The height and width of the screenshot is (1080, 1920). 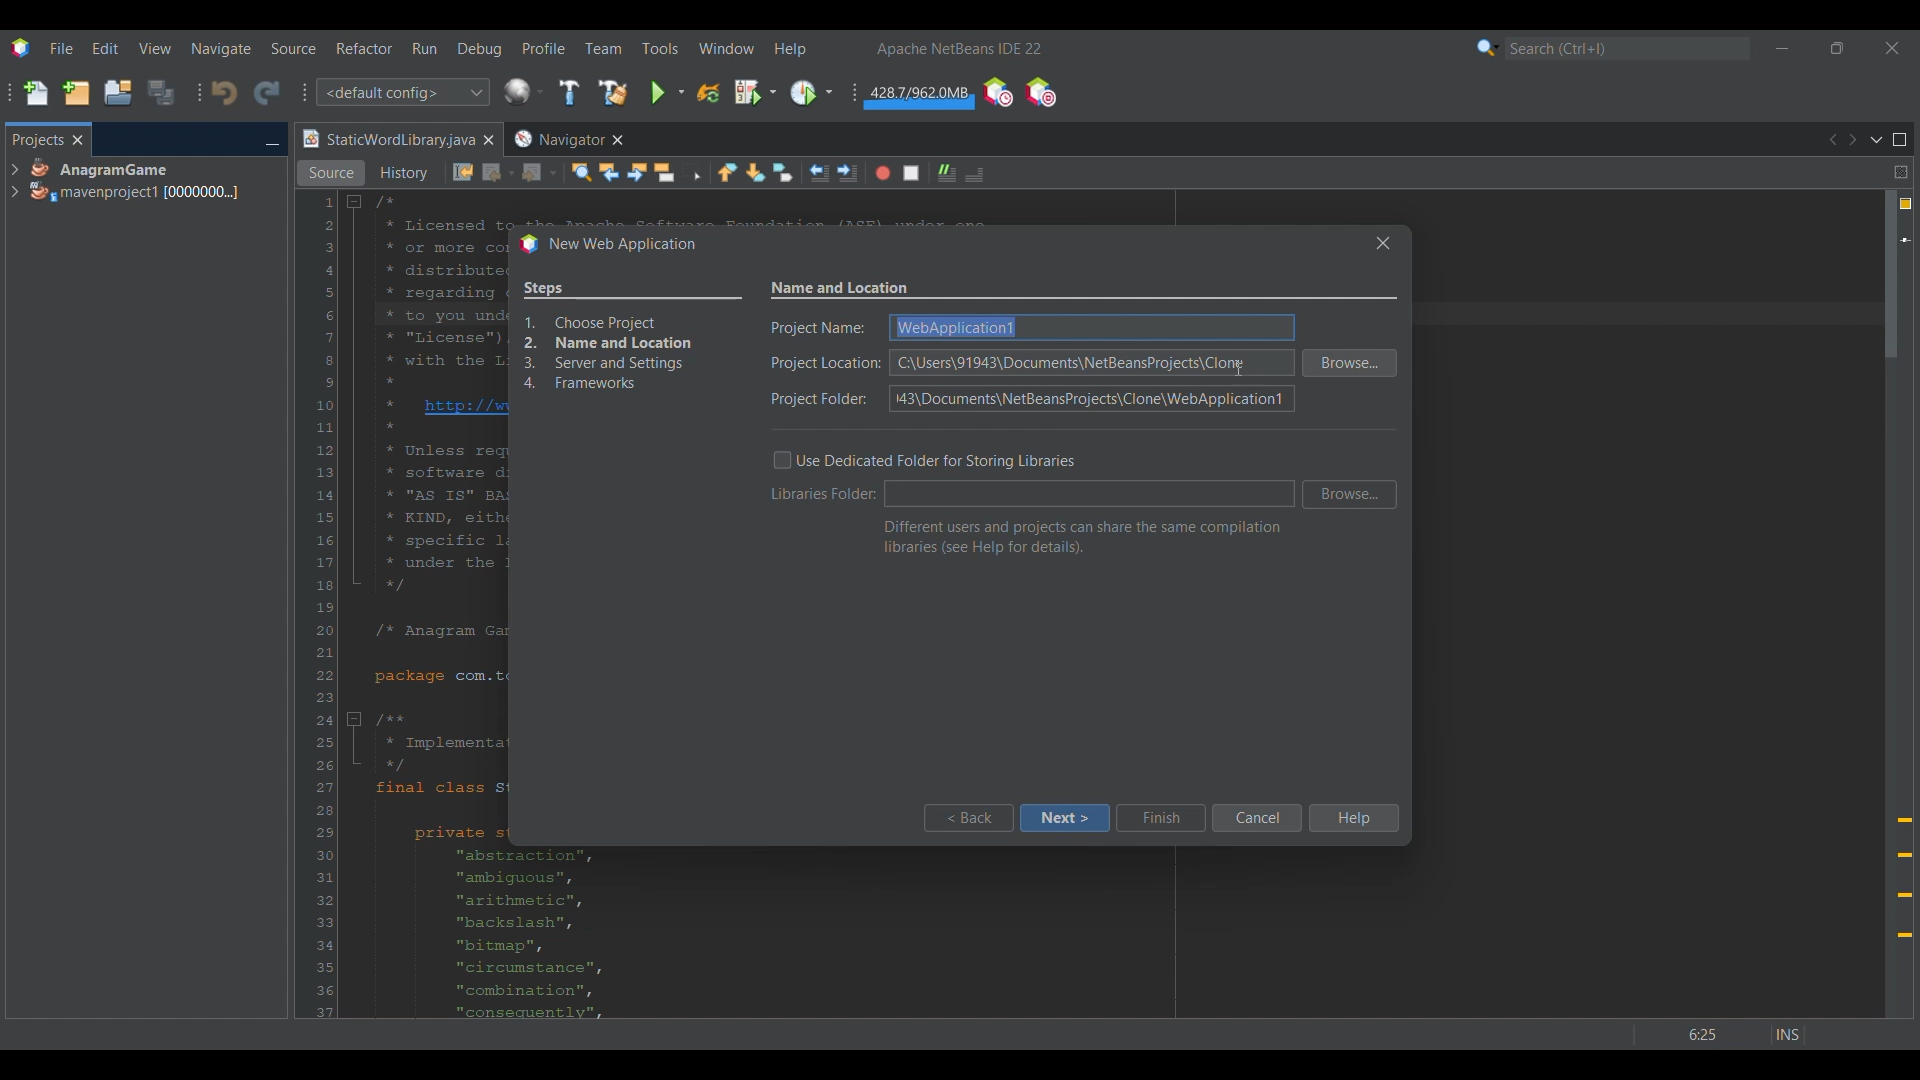 What do you see at coordinates (782, 172) in the screenshot?
I see `Toggle bookmarks` at bounding box center [782, 172].